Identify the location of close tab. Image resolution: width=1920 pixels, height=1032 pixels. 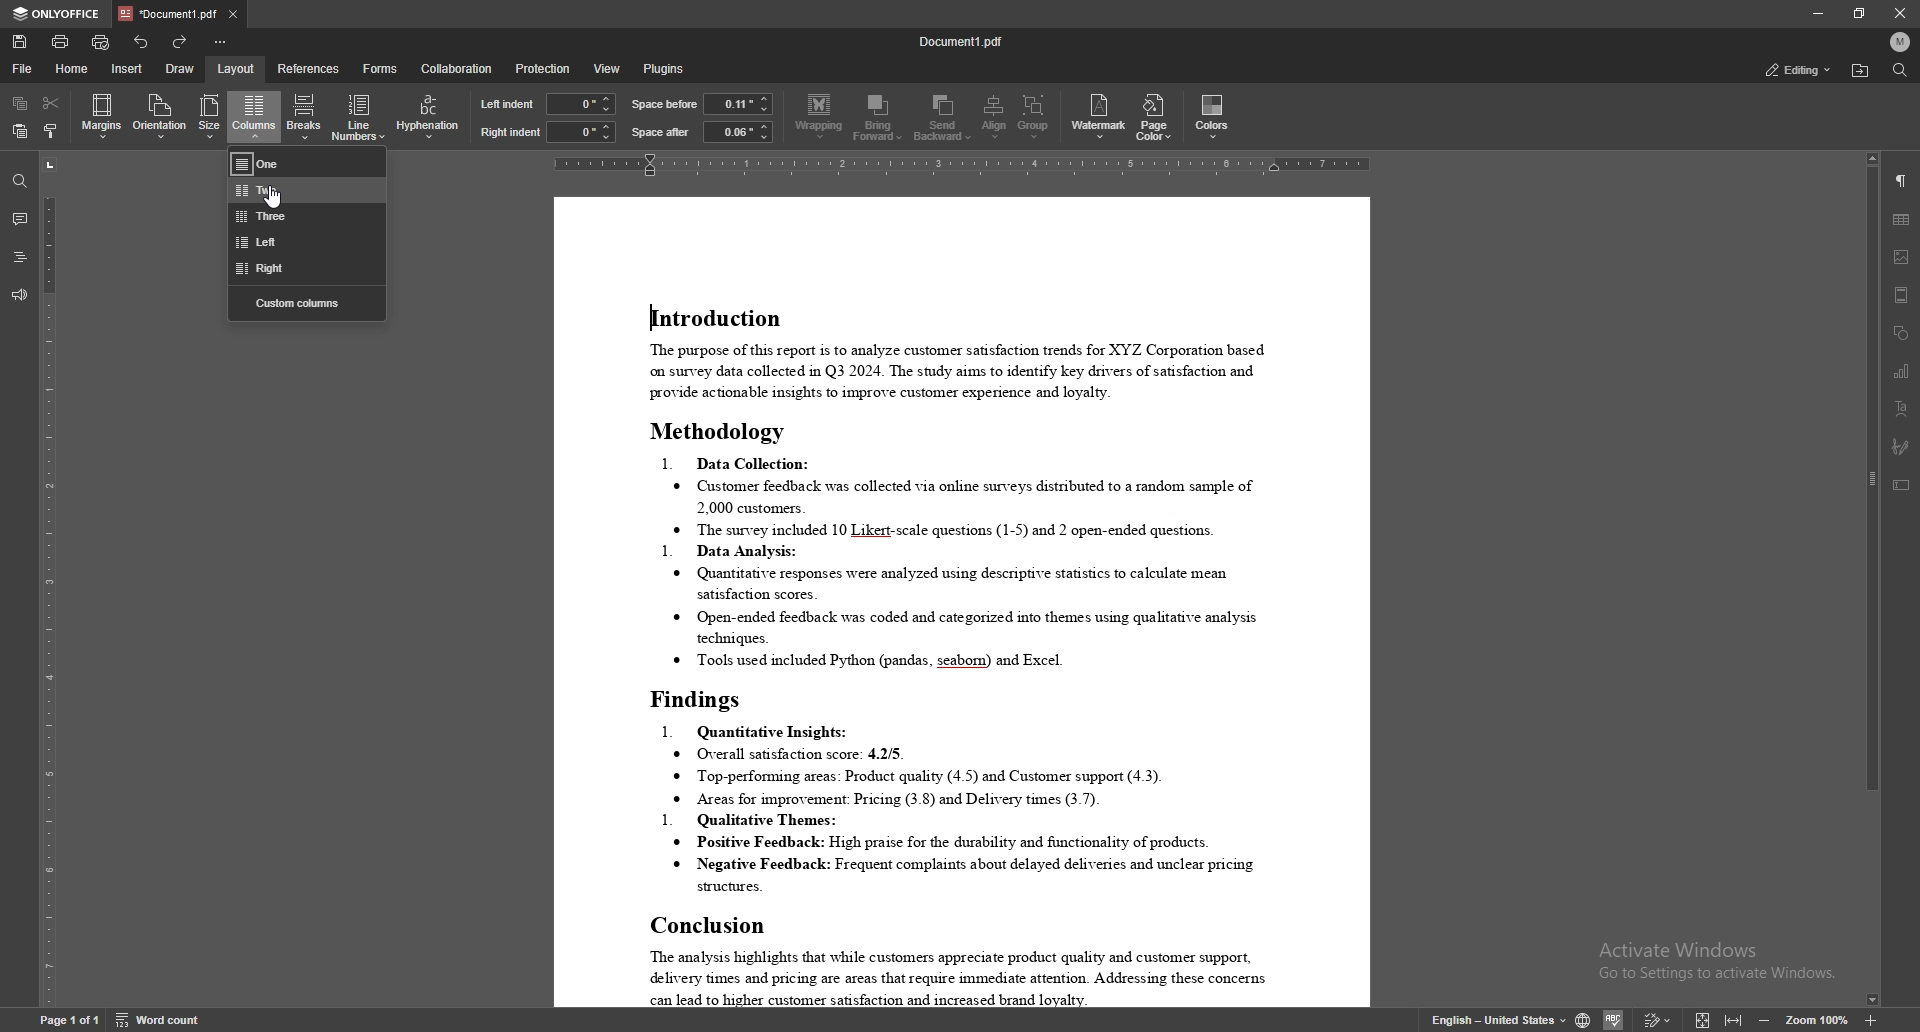
(235, 14).